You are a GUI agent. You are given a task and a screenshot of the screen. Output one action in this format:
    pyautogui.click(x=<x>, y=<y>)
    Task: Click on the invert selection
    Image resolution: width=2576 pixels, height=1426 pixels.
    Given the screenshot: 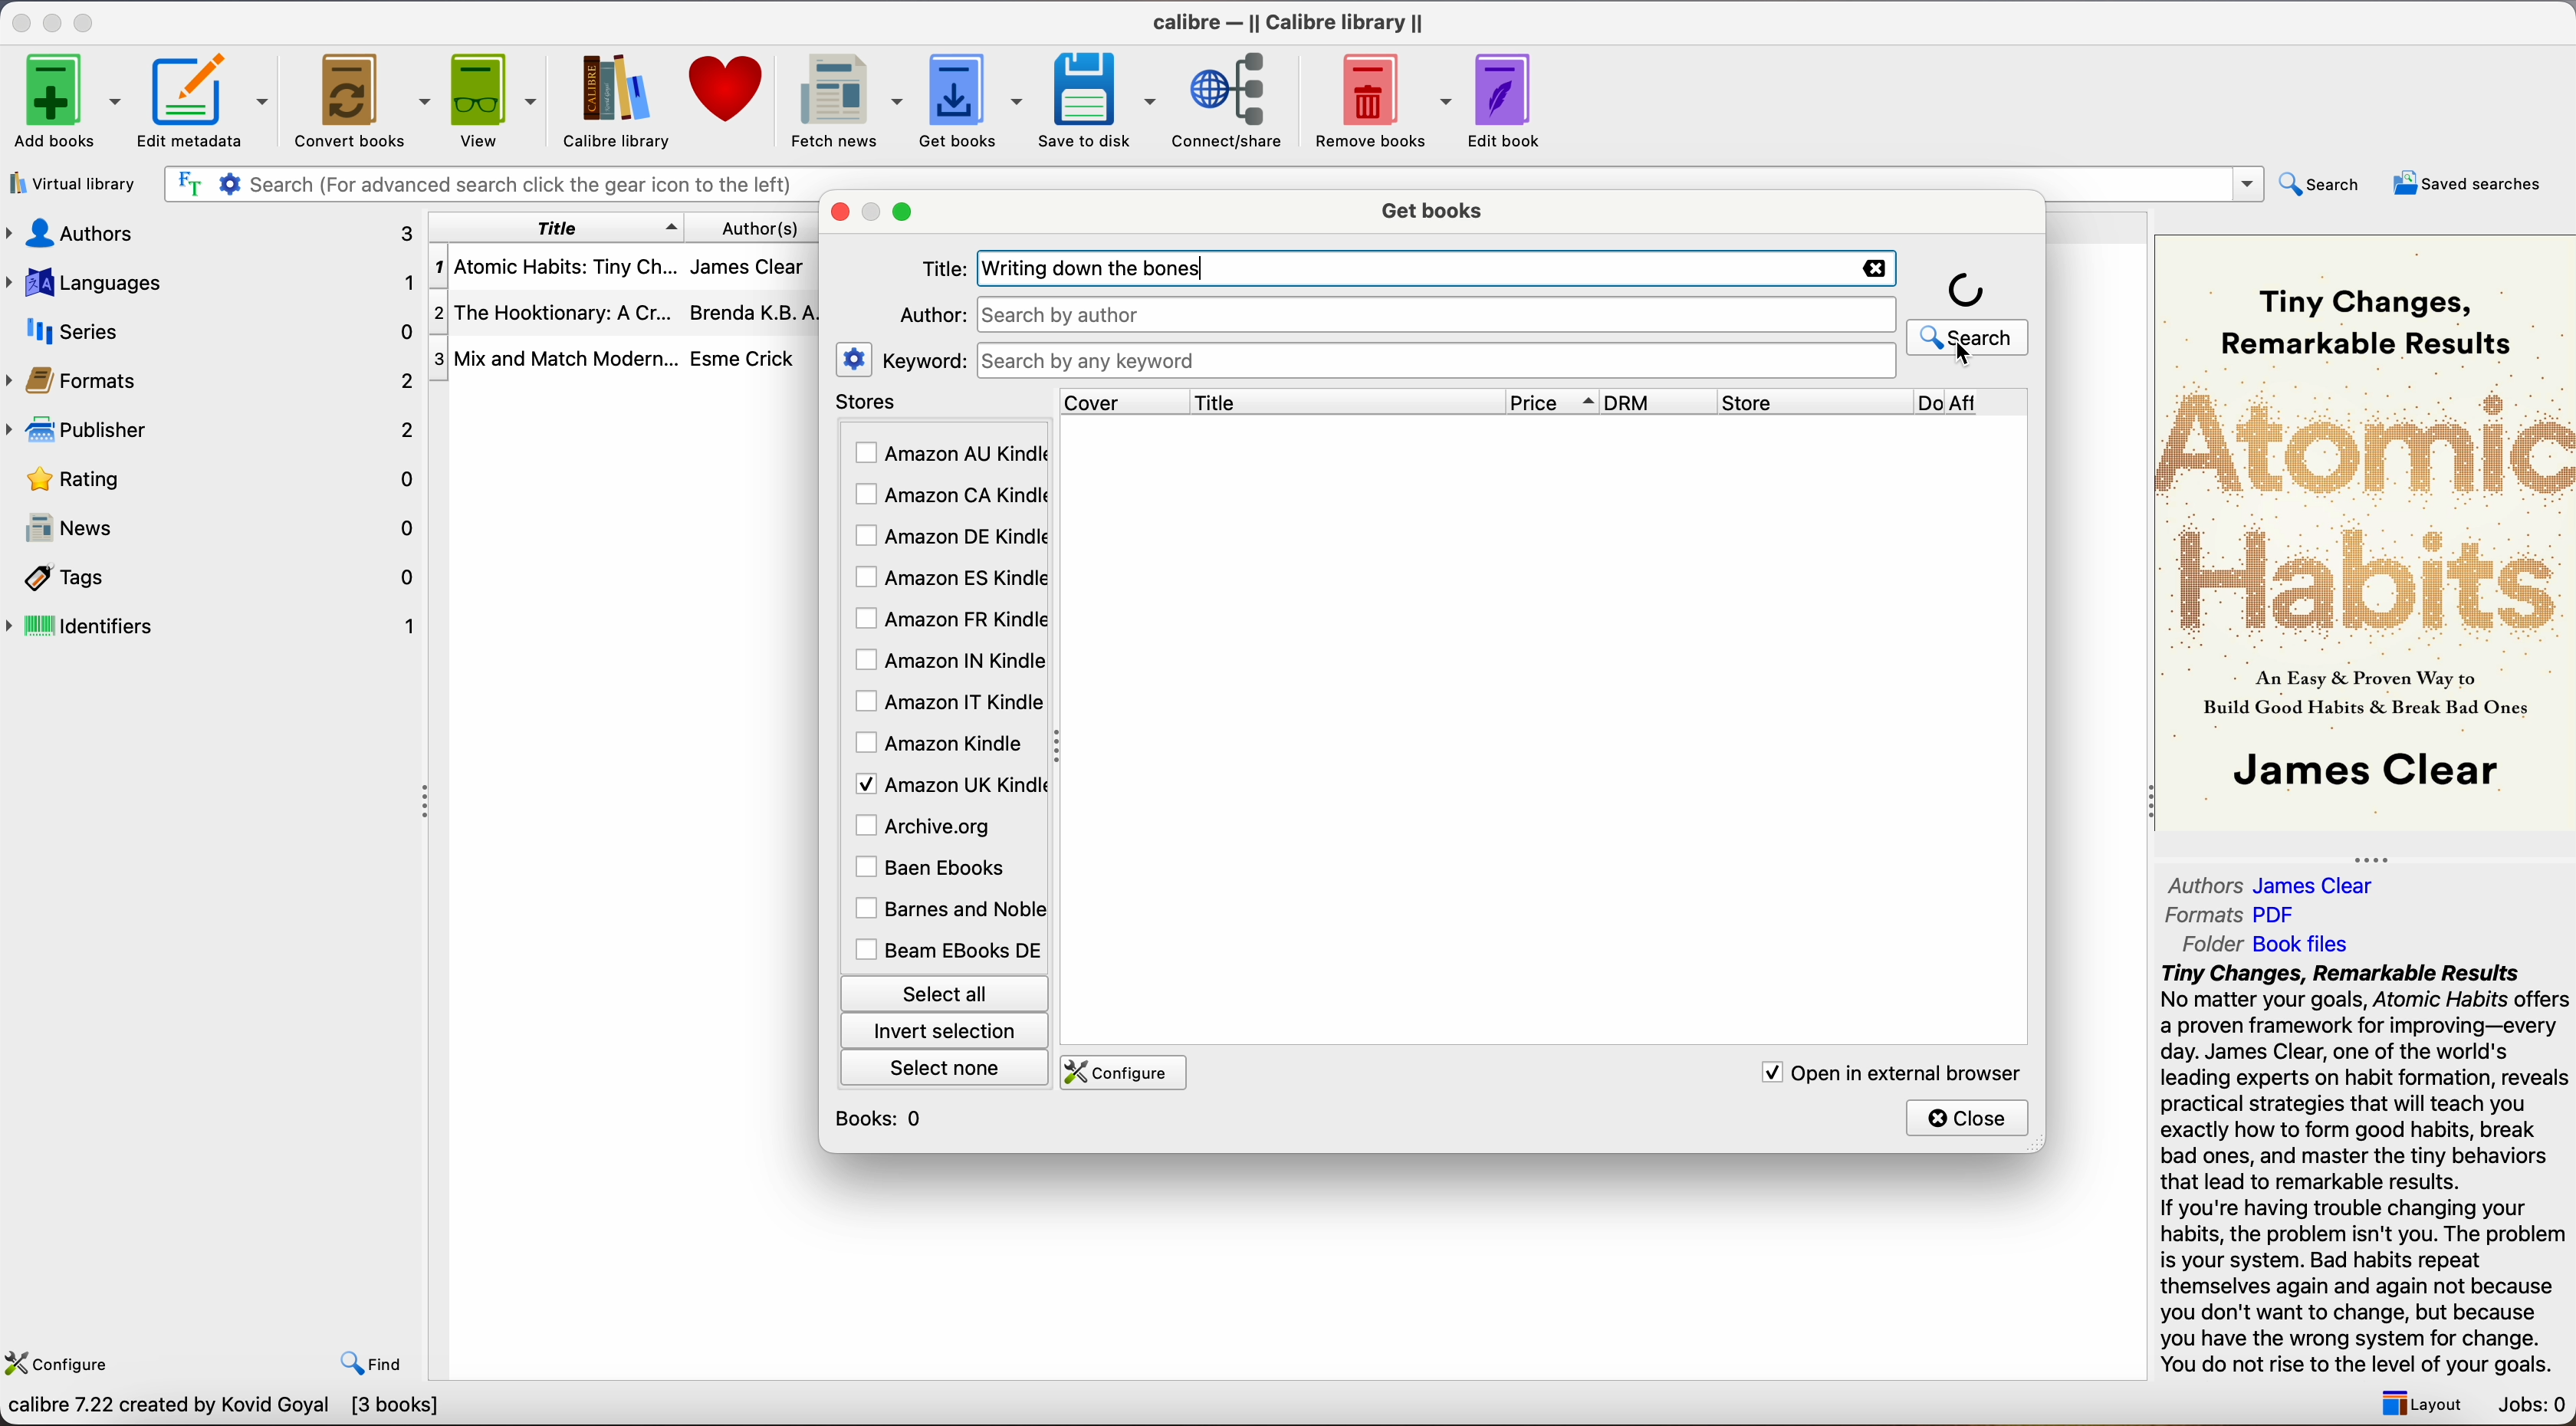 What is the action you would take?
    pyautogui.click(x=943, y=1030)
    